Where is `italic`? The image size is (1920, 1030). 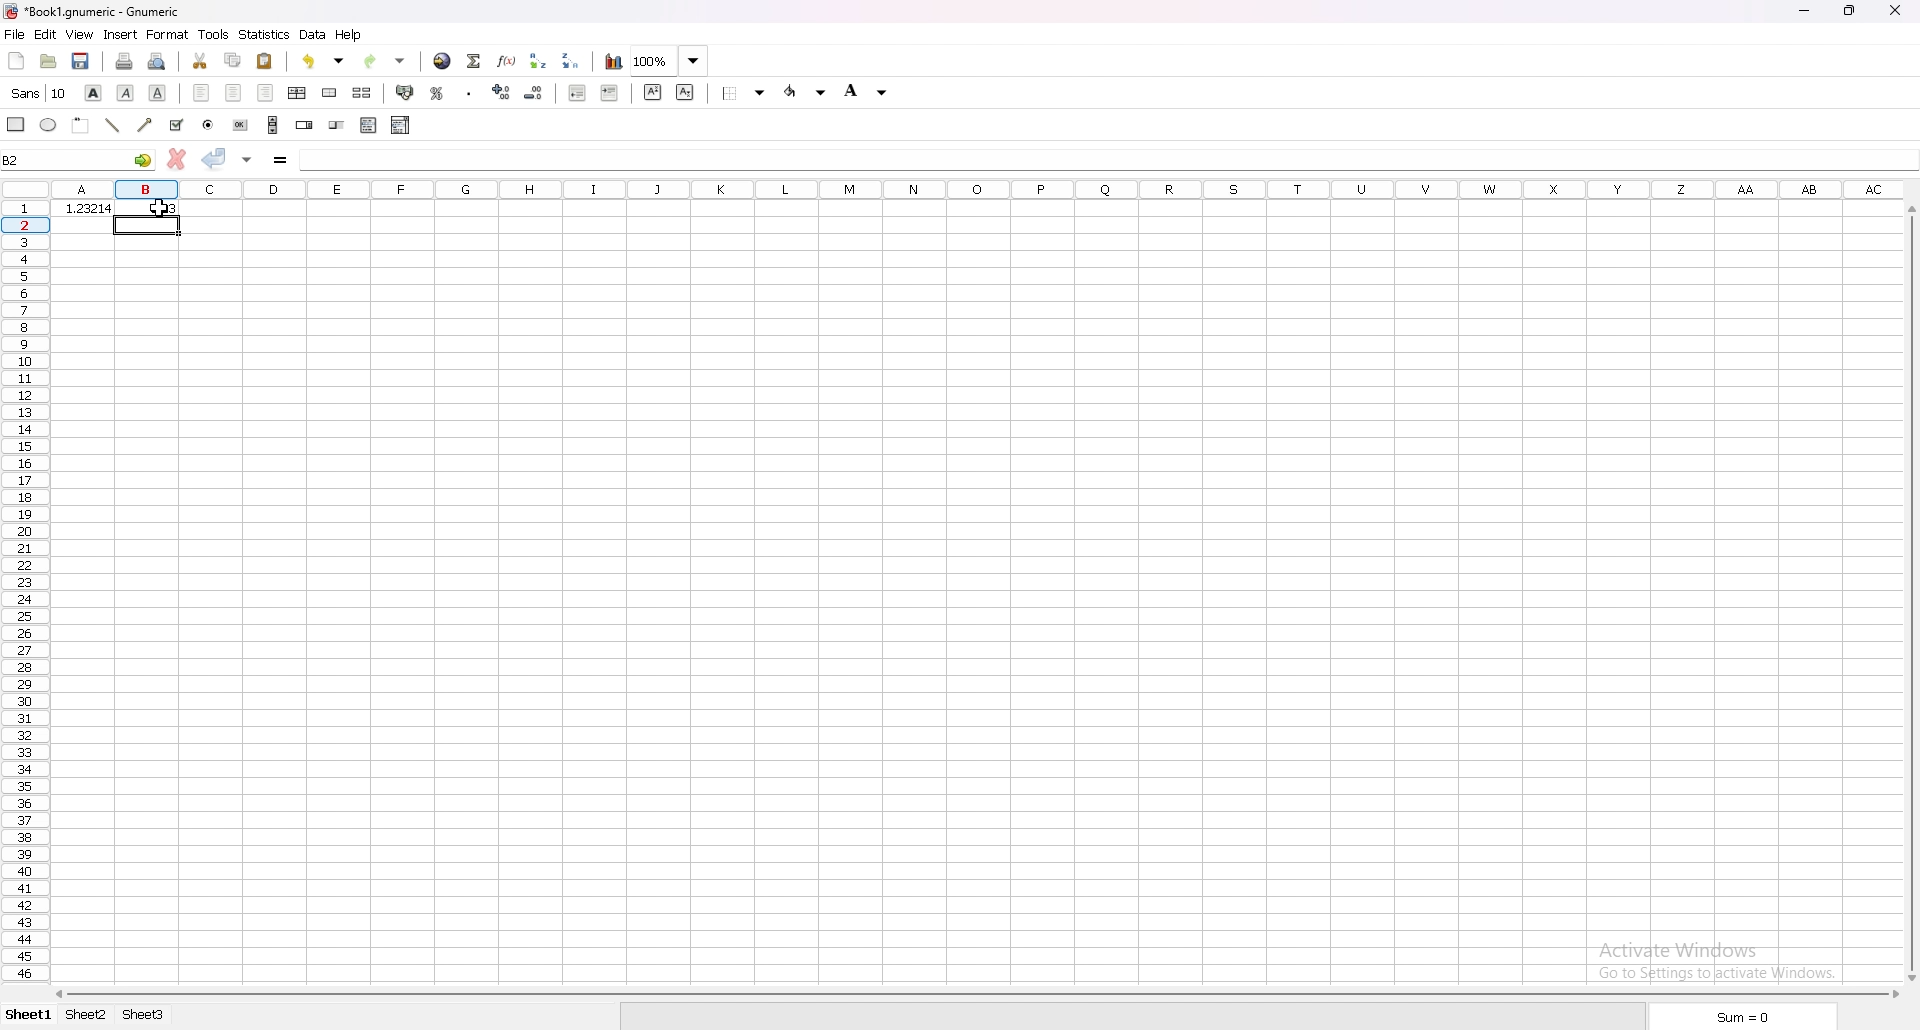 italic is located at coordinates (126, 92).